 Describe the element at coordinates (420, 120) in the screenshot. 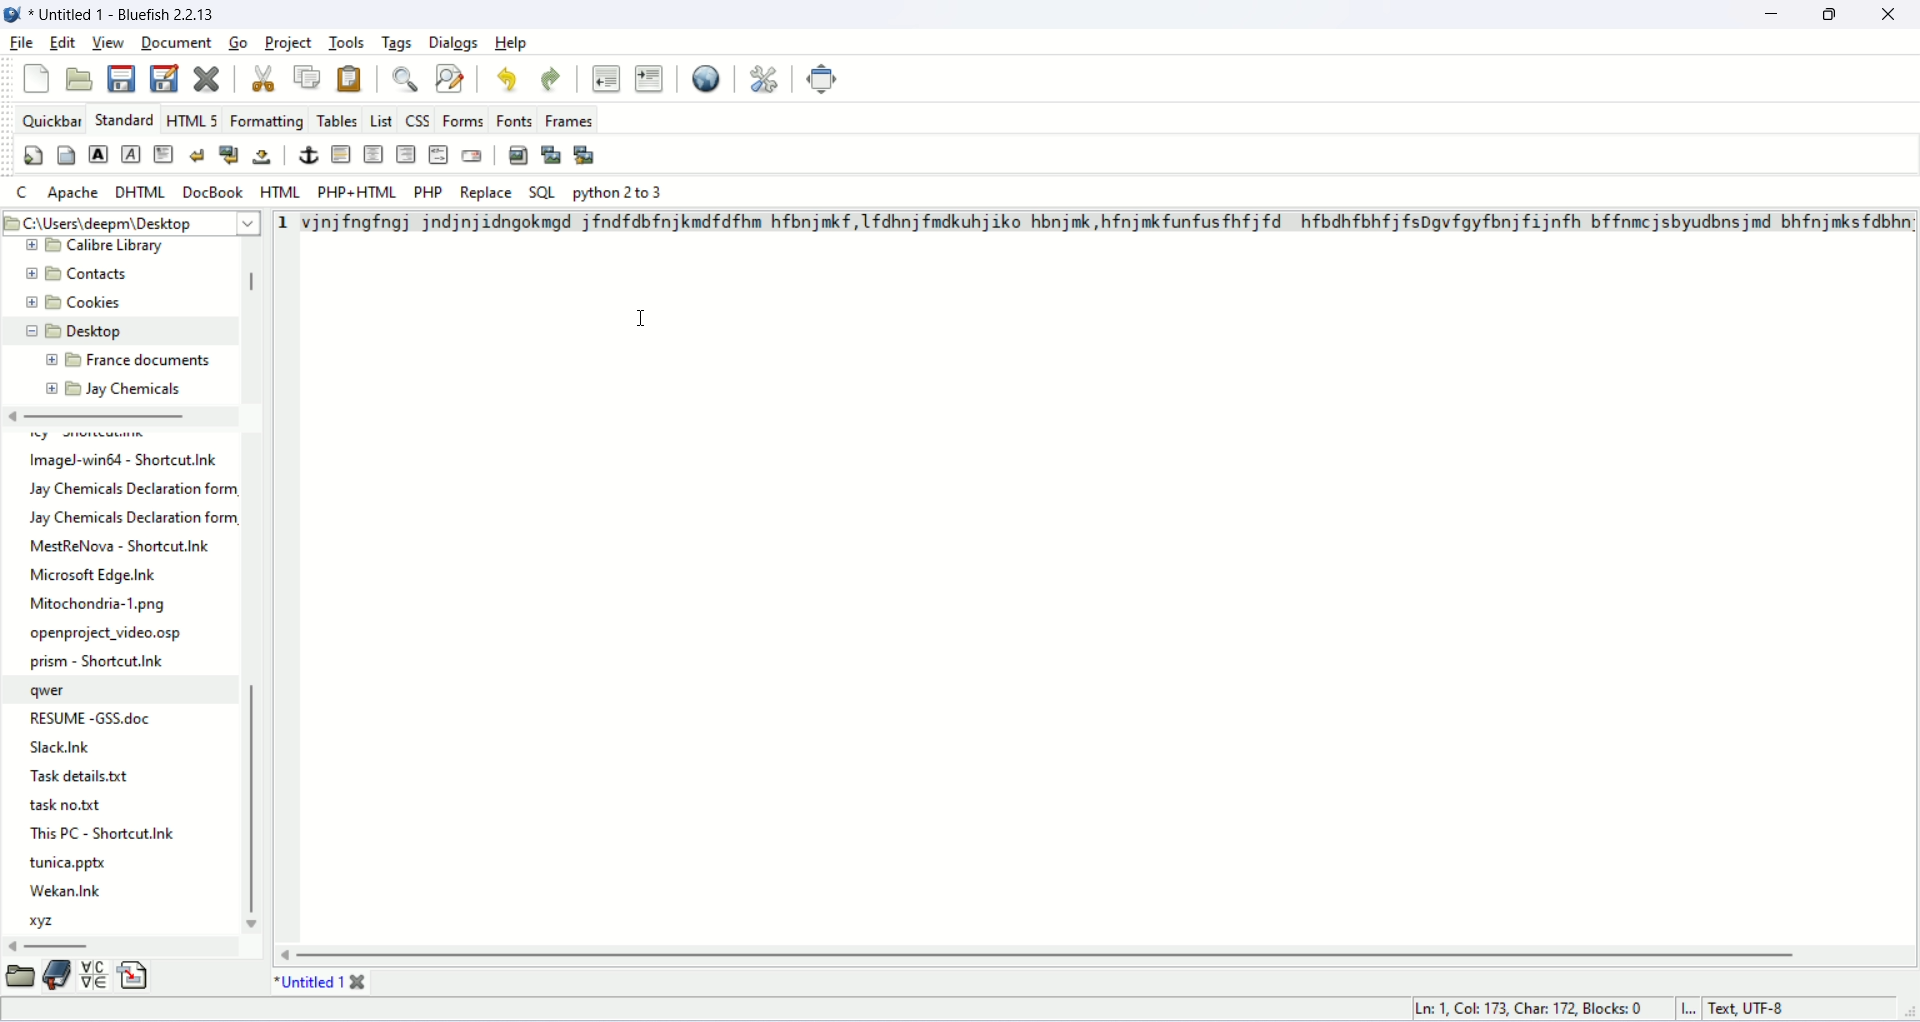

I see `CSS` at that location.